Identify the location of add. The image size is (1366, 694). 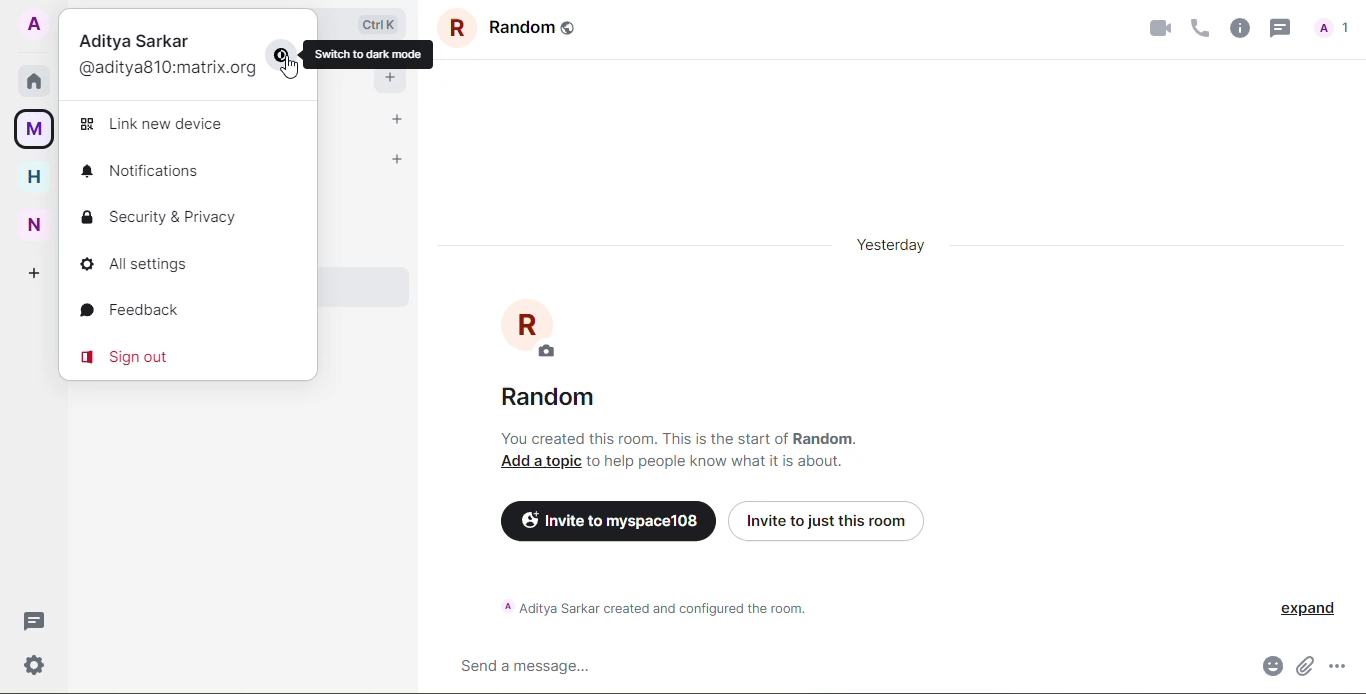
(398, 158).